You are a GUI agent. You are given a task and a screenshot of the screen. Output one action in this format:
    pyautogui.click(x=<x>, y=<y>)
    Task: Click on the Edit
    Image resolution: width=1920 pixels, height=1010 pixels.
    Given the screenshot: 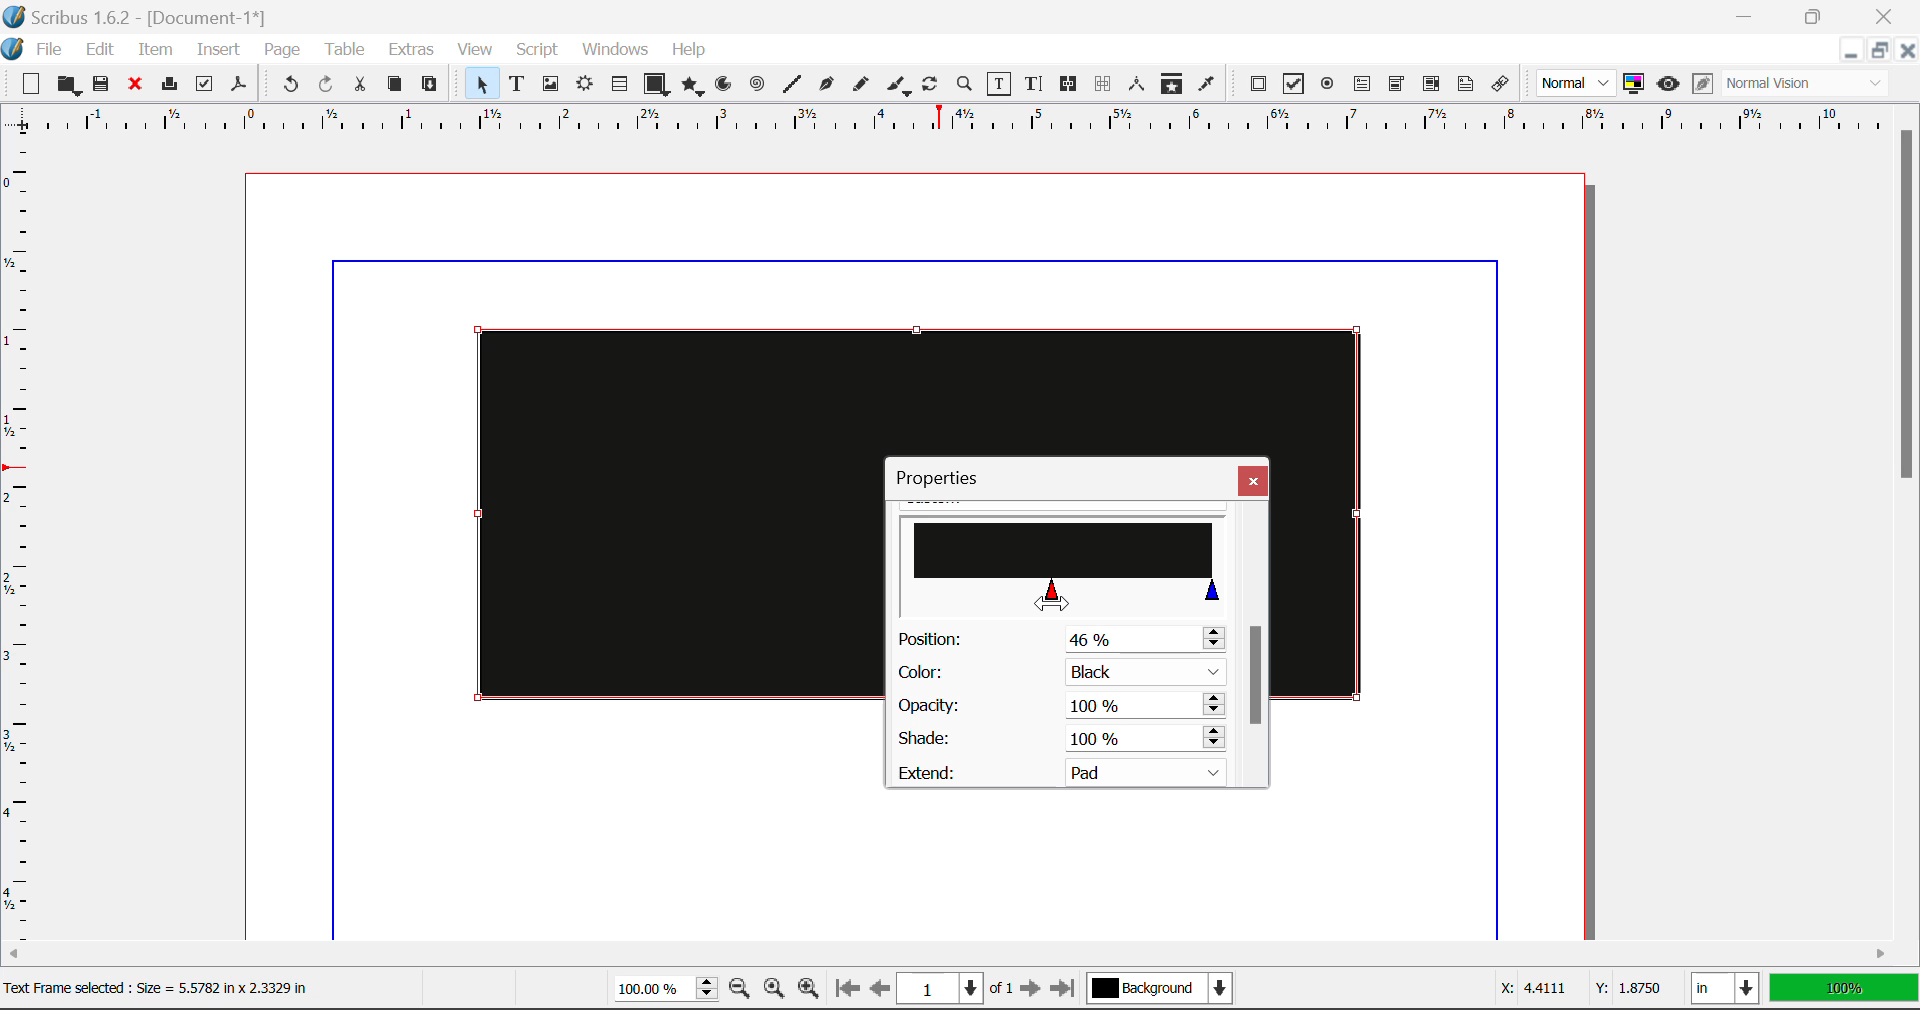 What is the action you would take?
    pyautogui.click(x=100, y=50)
    